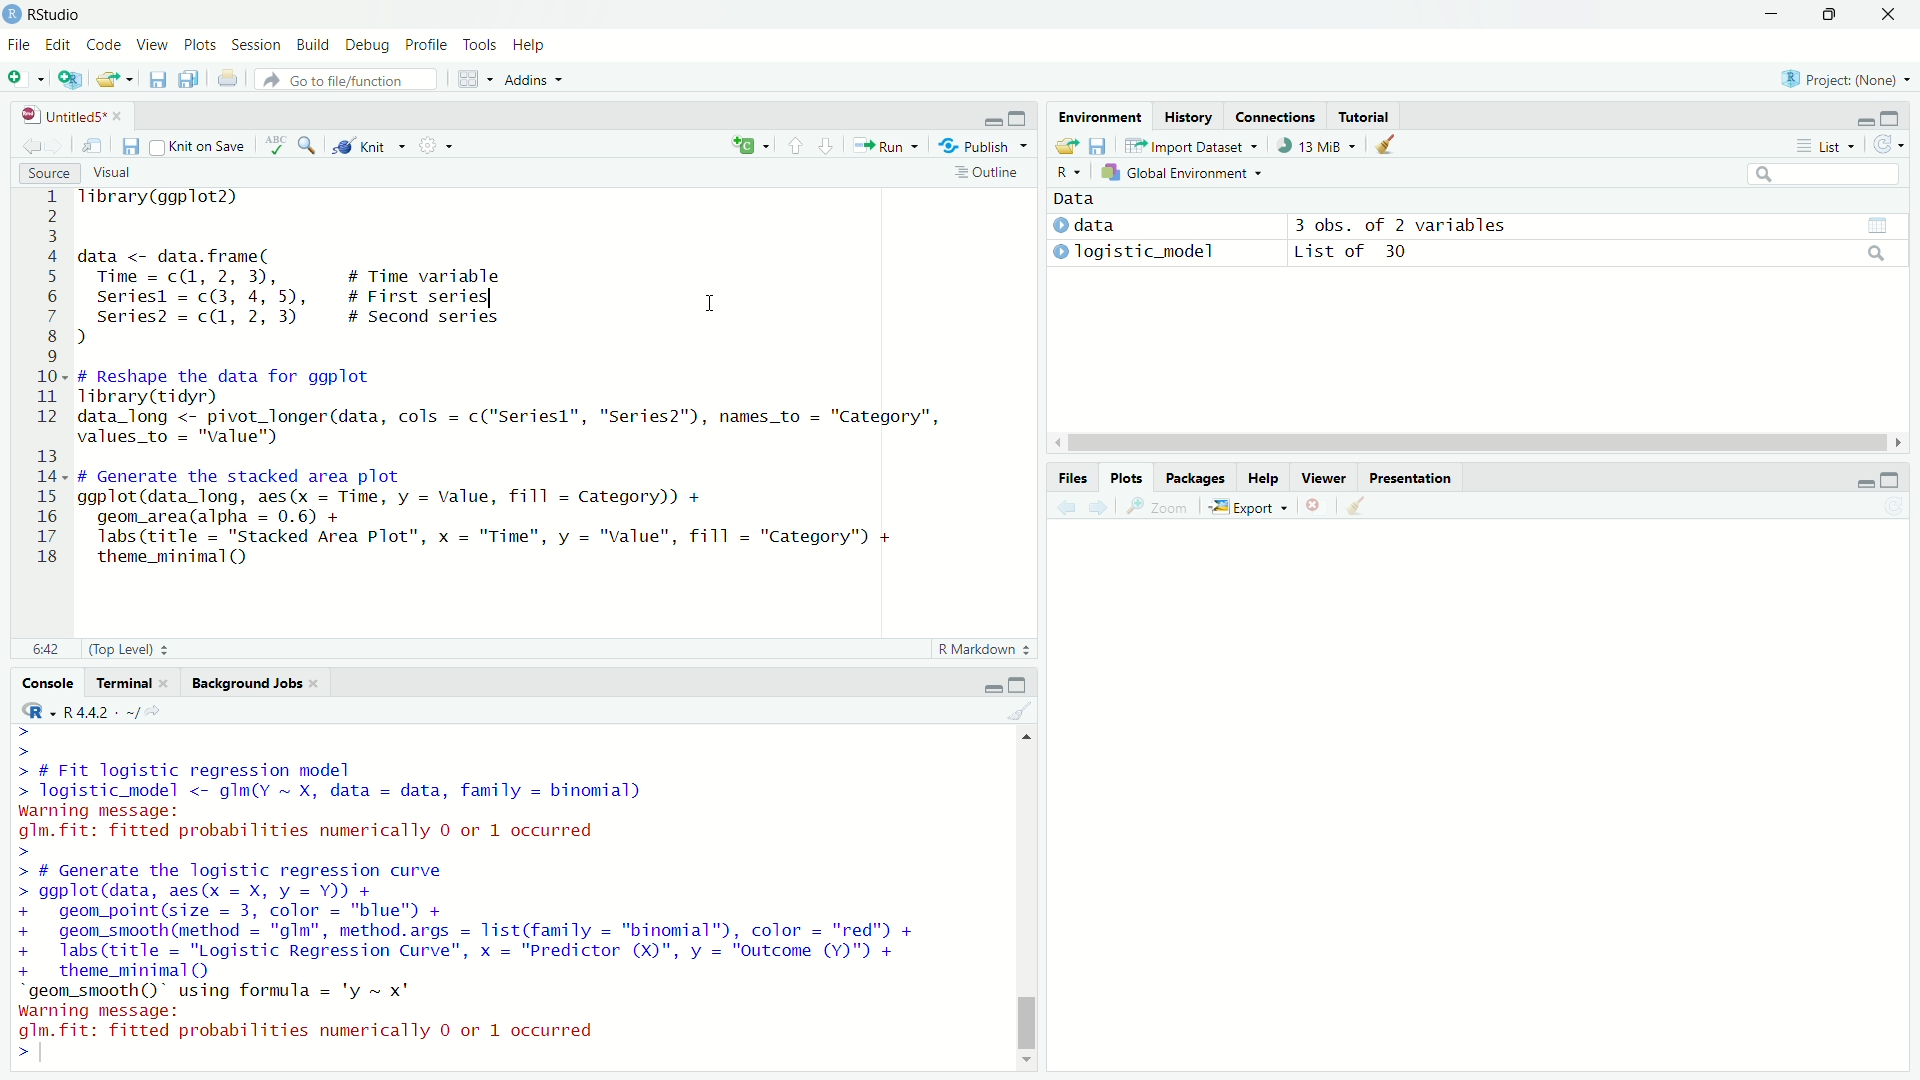  Describe the element at coordinates (1785, 78) in the screenshot. I see `R` at that location.